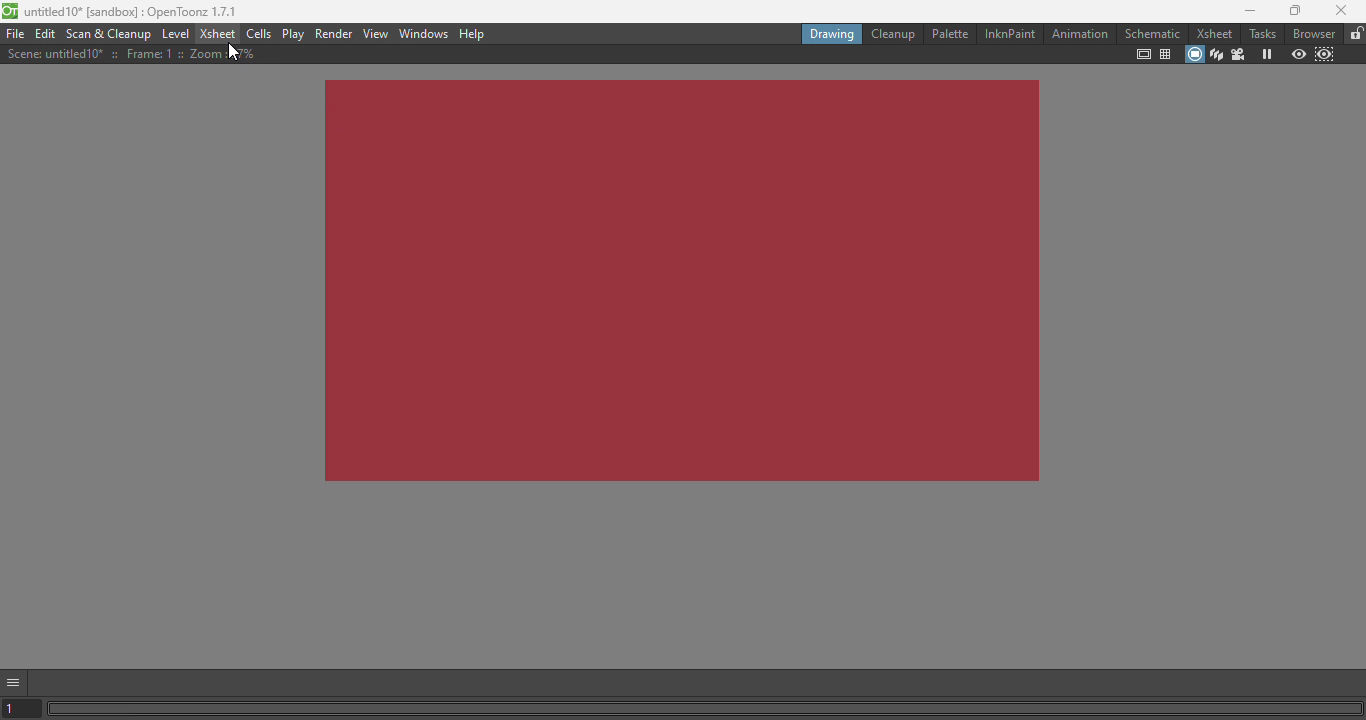 This screenshot has width=1366, height=720. What do you see at coordinates (1343, 11) in the screenshot?
I see `Close` at bounding box center [1343, 11].